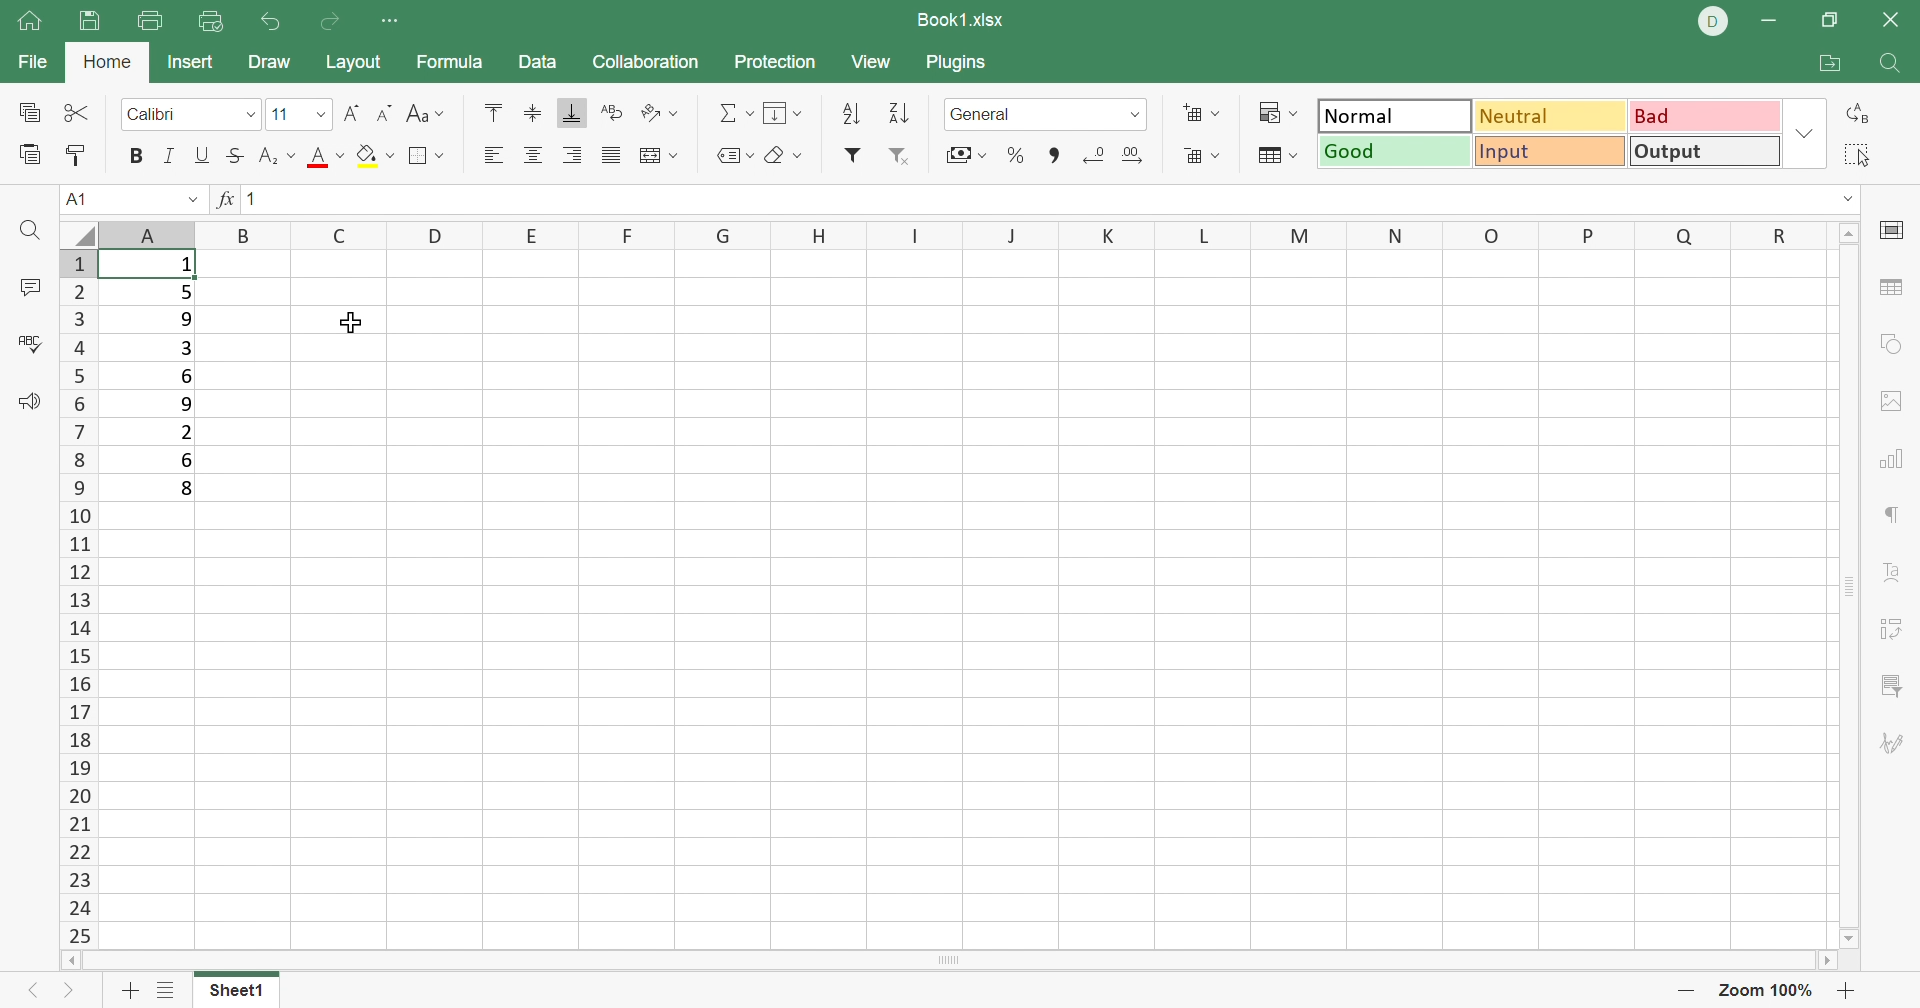 The width and height of the screenshot is (1920, 1008). Describe the element at coordinates (189, 459) in the screenshot. I see `6` at that location.